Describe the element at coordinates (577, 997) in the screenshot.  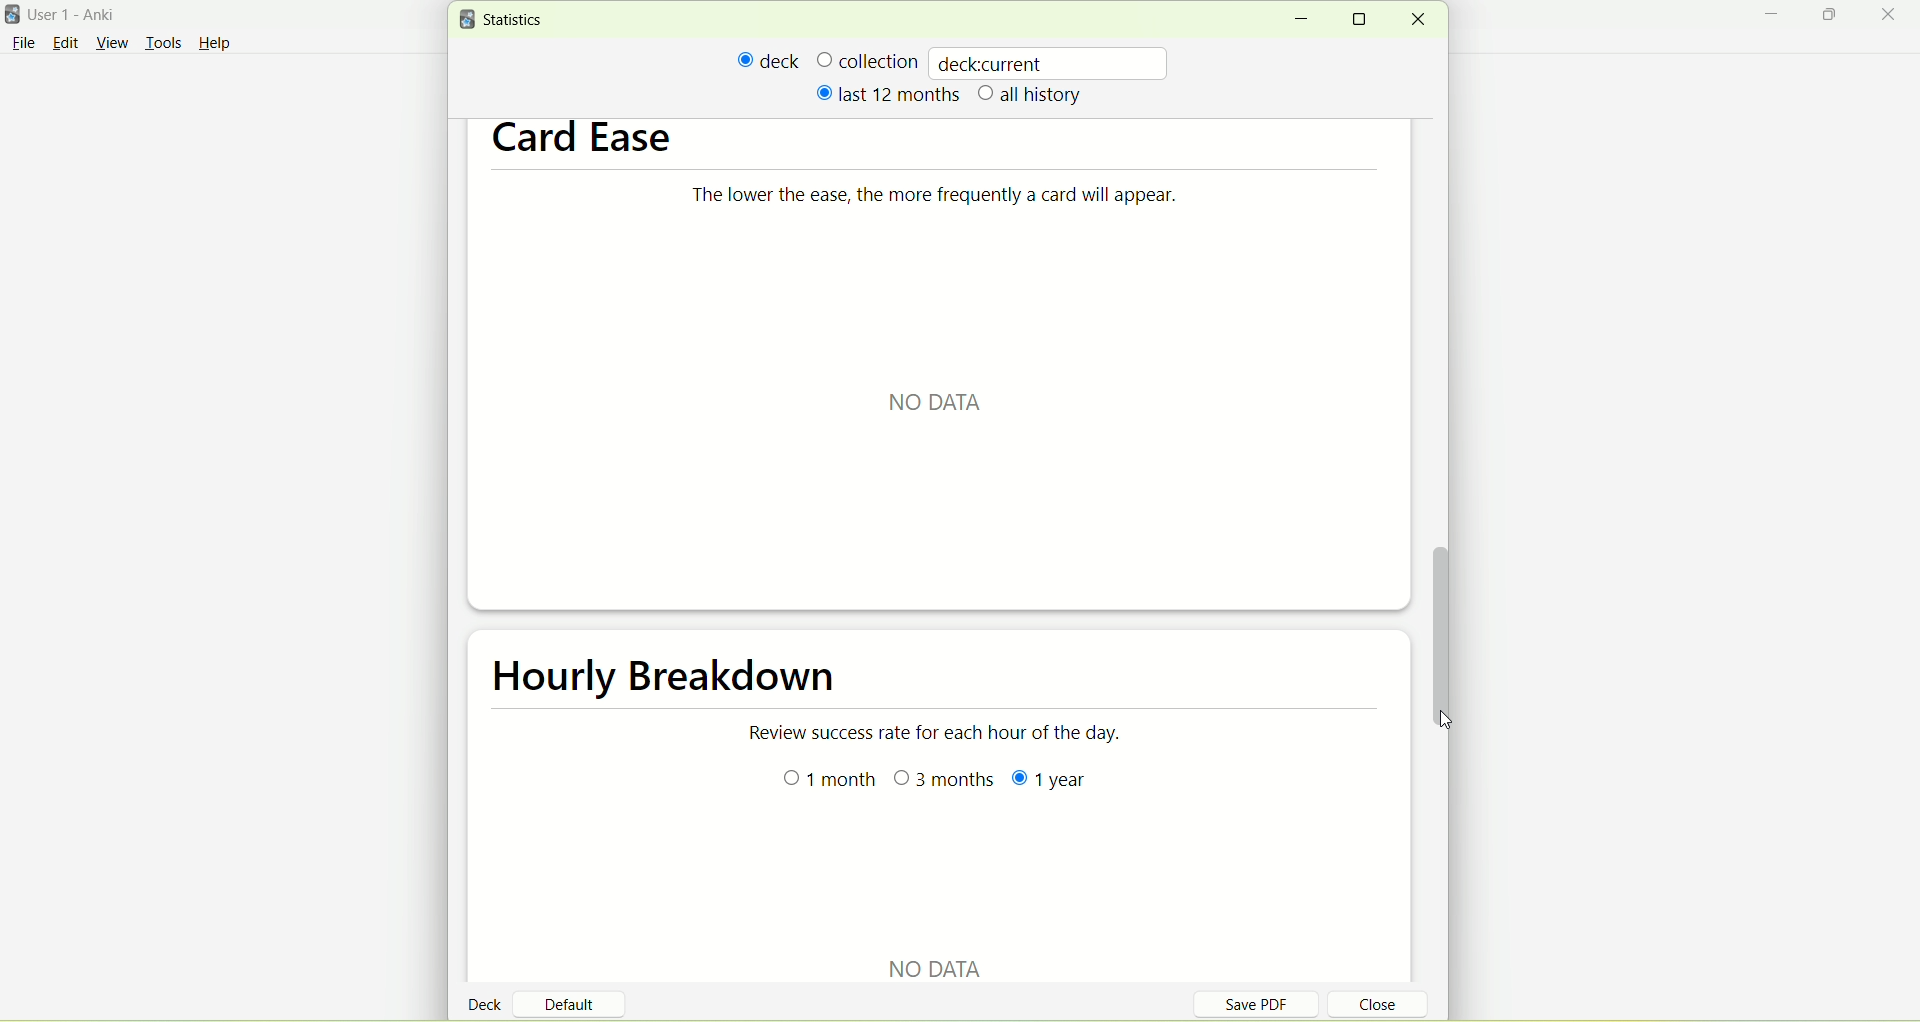
I see `default` at that location.